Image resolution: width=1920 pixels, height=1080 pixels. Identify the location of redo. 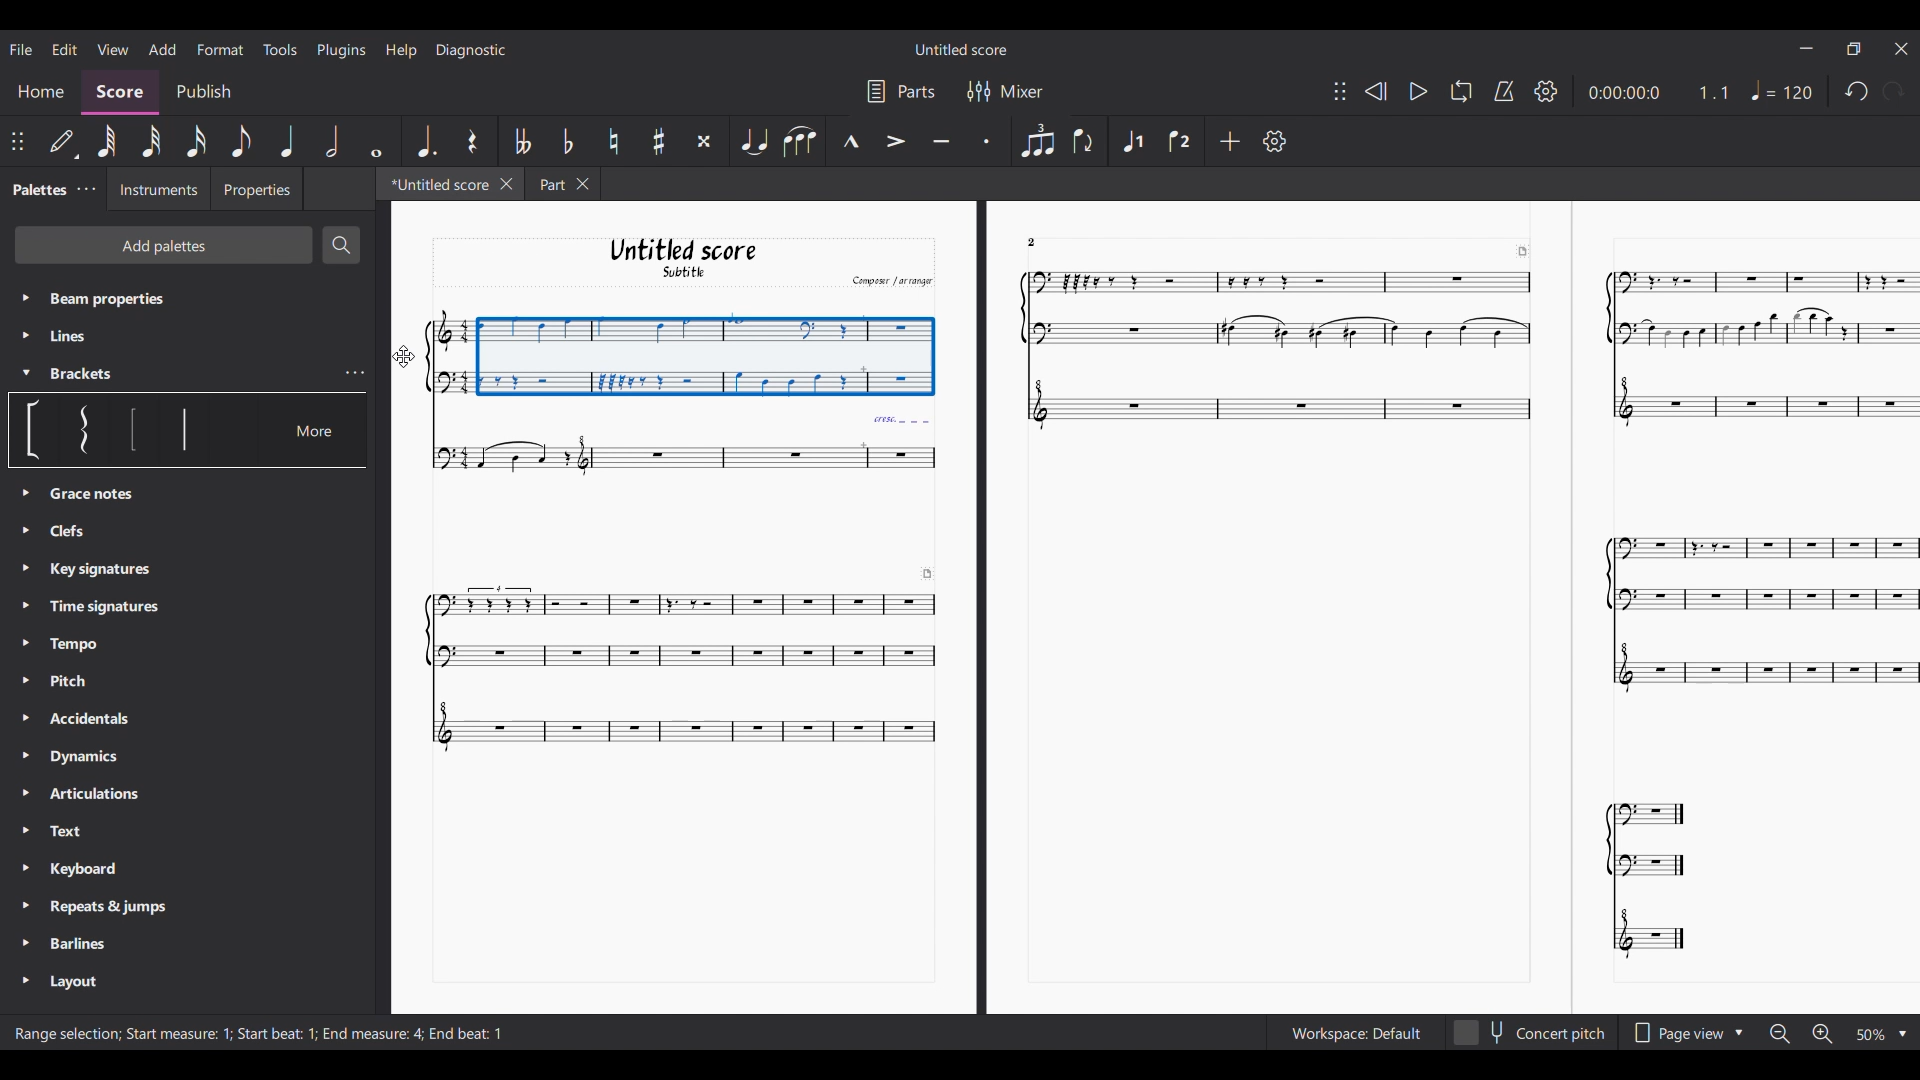
(1854, 96).